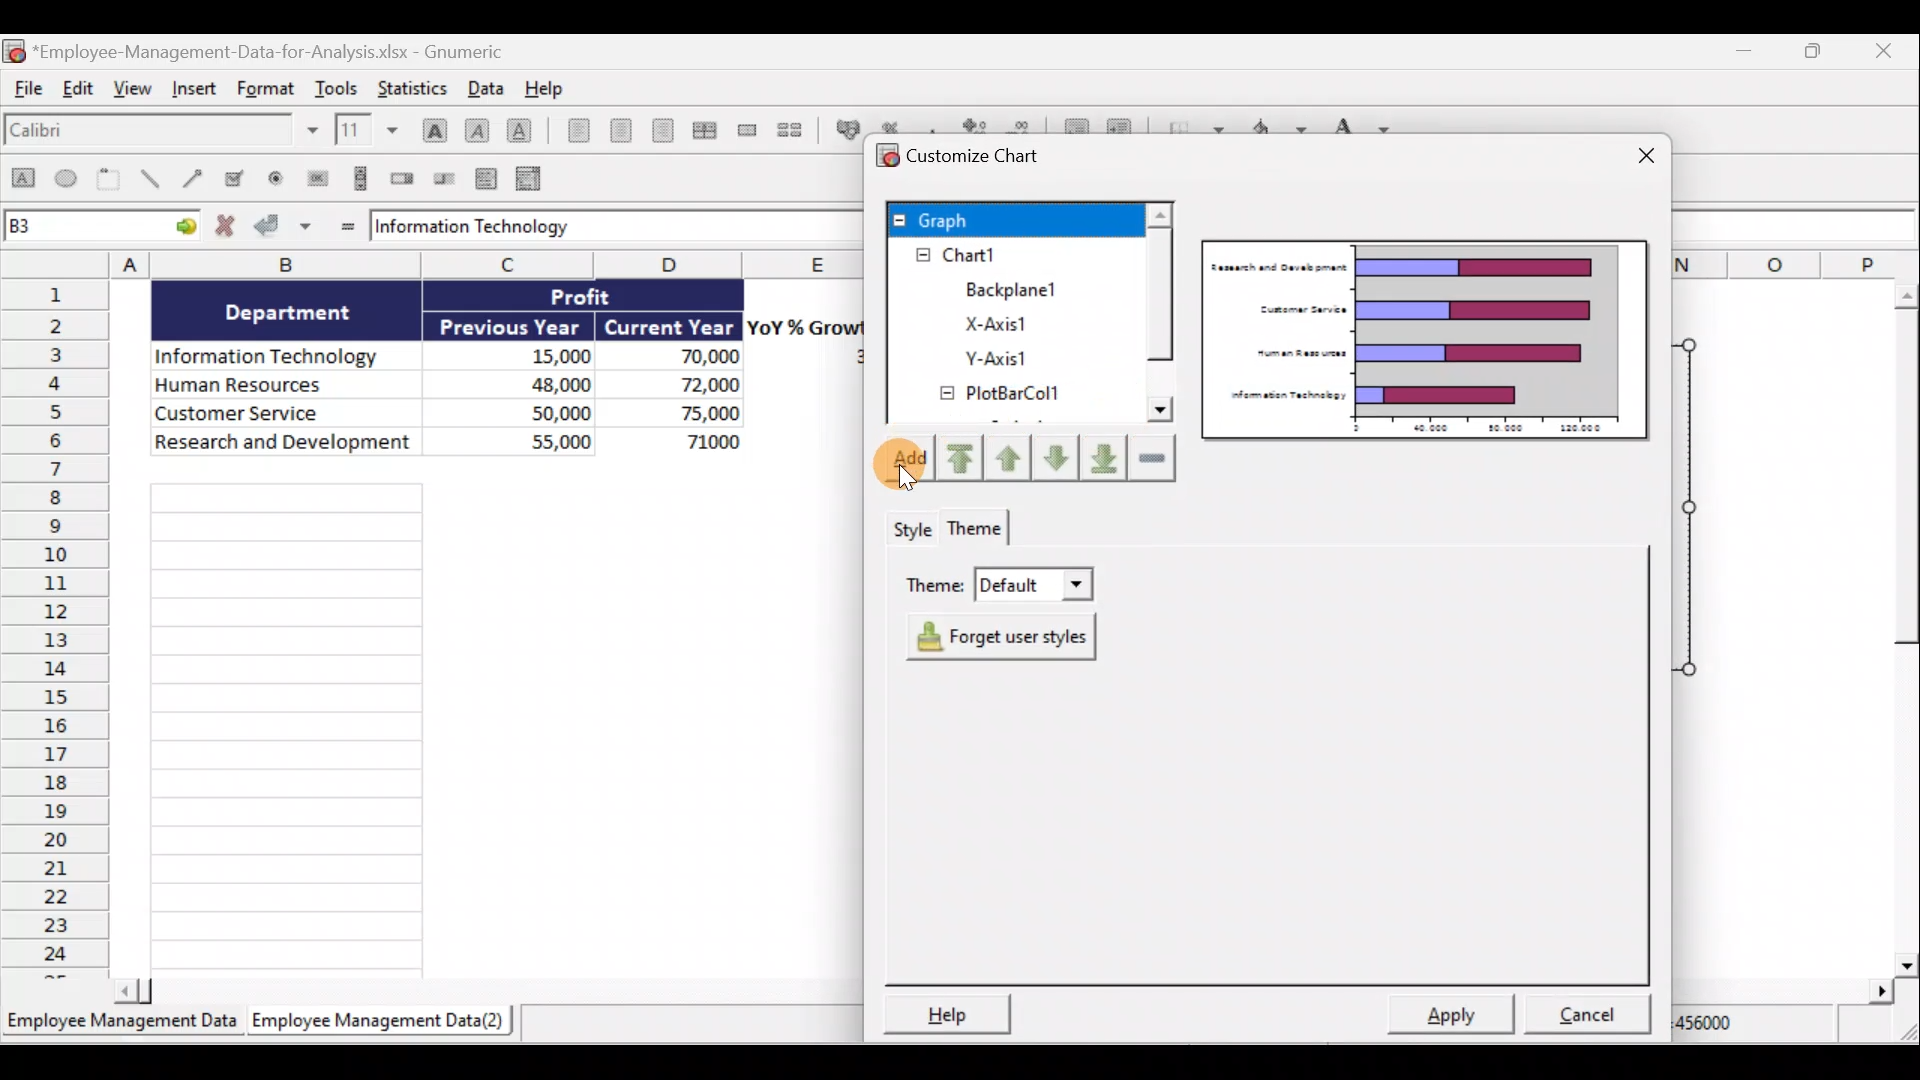 This screenshot has height=1080, width=1920. What do you see at coordinates (234, 177) in the screenshot?
I see `Create a checkbox` at bounding box center [234, 177].